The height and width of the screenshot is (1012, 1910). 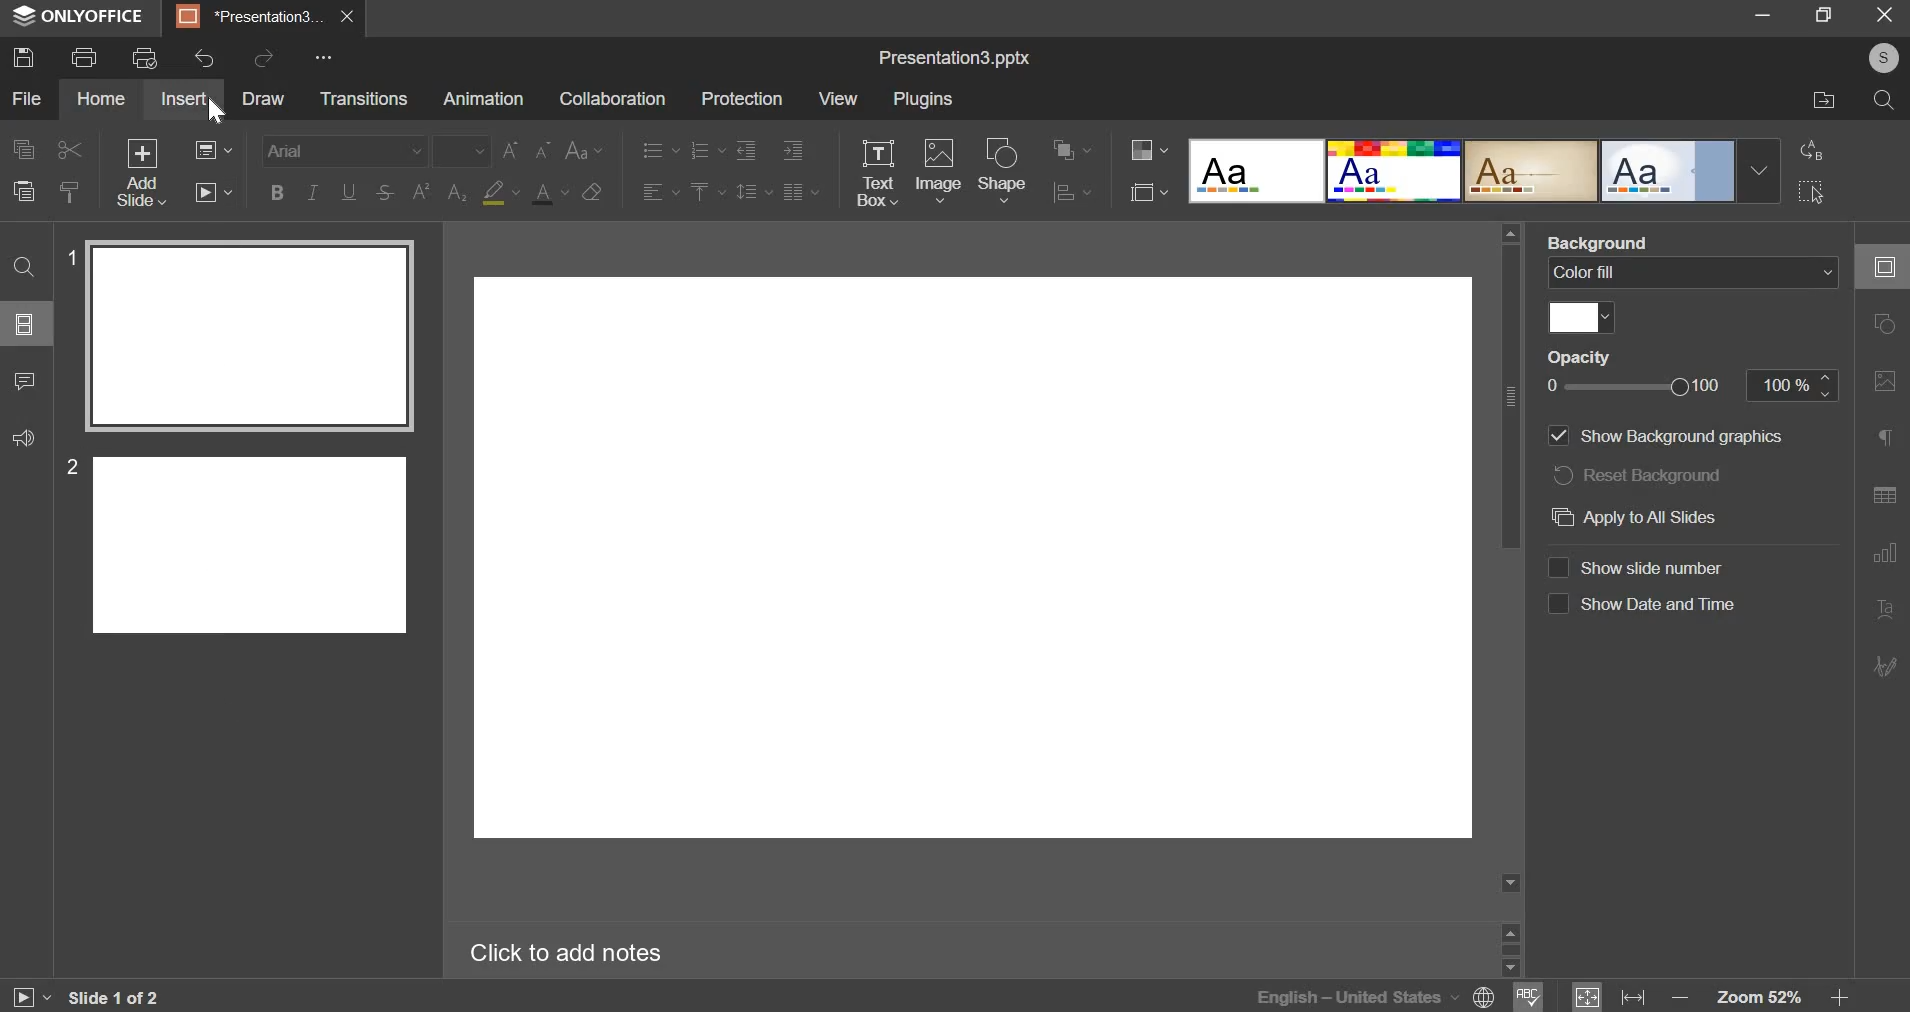 What do you see at coordinates (1884, 323) in the screenshot?
I see `Shape settings` at bounding box center [1884, 323].